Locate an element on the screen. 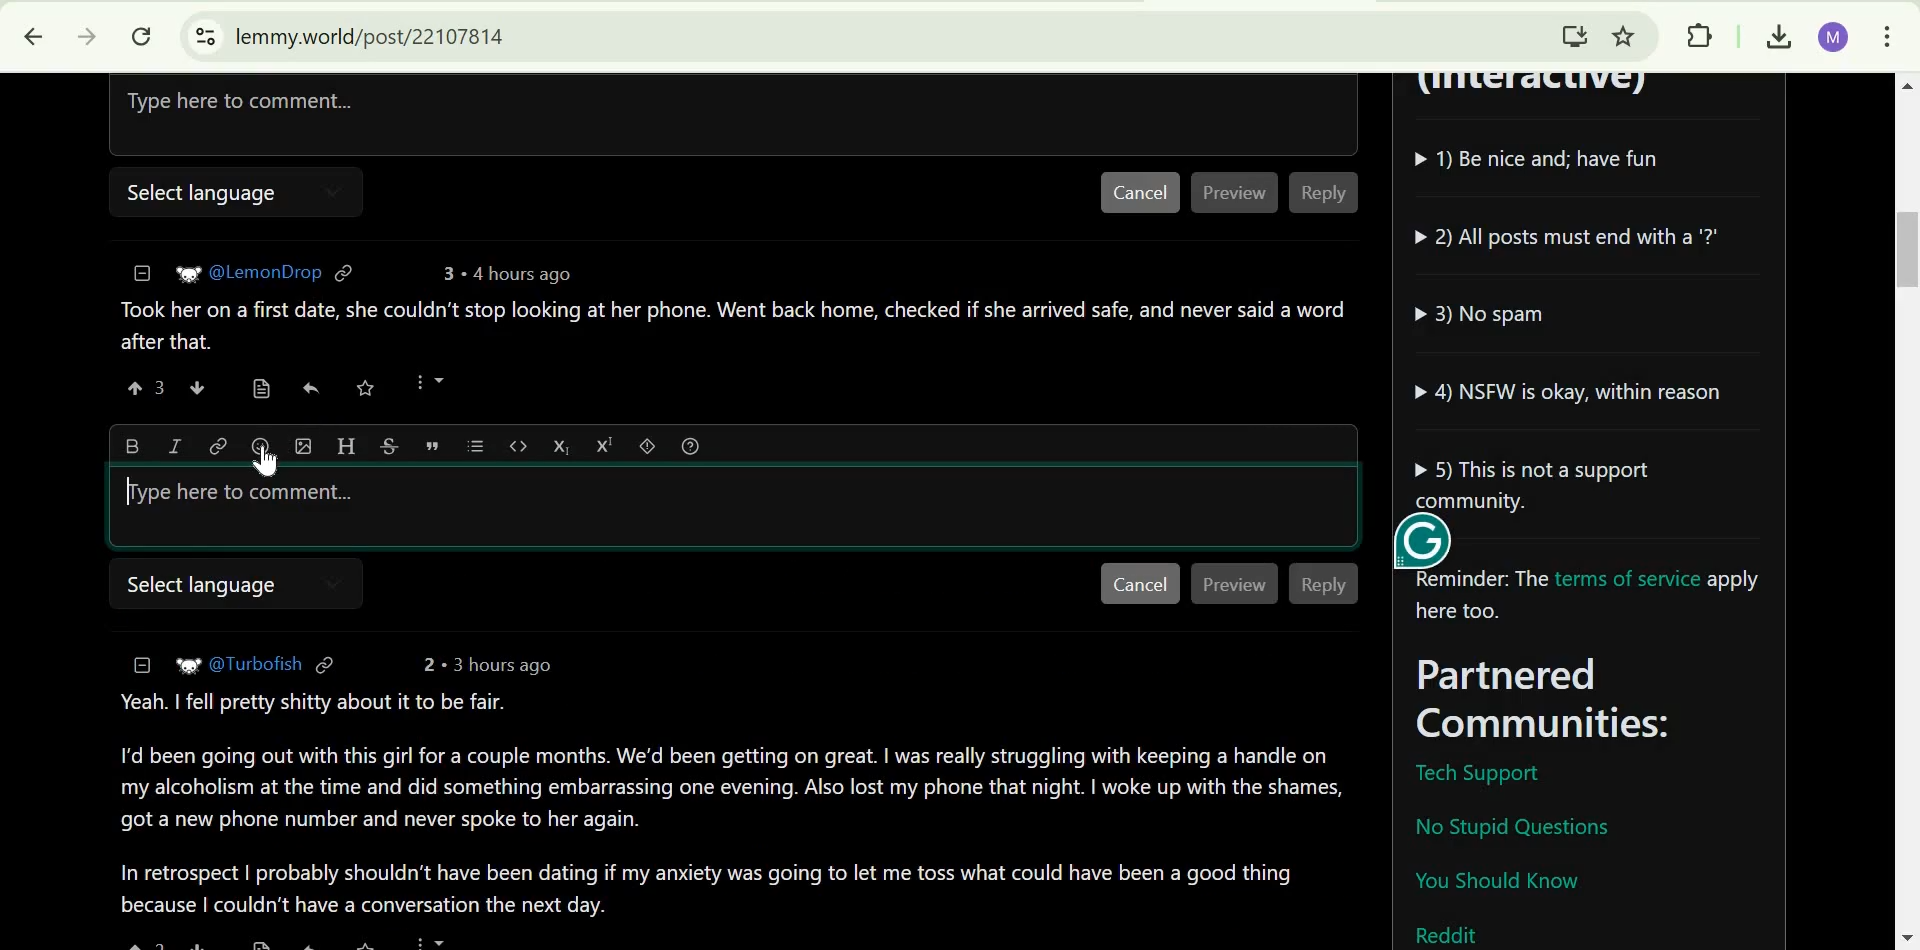  Header is located at coordinates (345, 445).